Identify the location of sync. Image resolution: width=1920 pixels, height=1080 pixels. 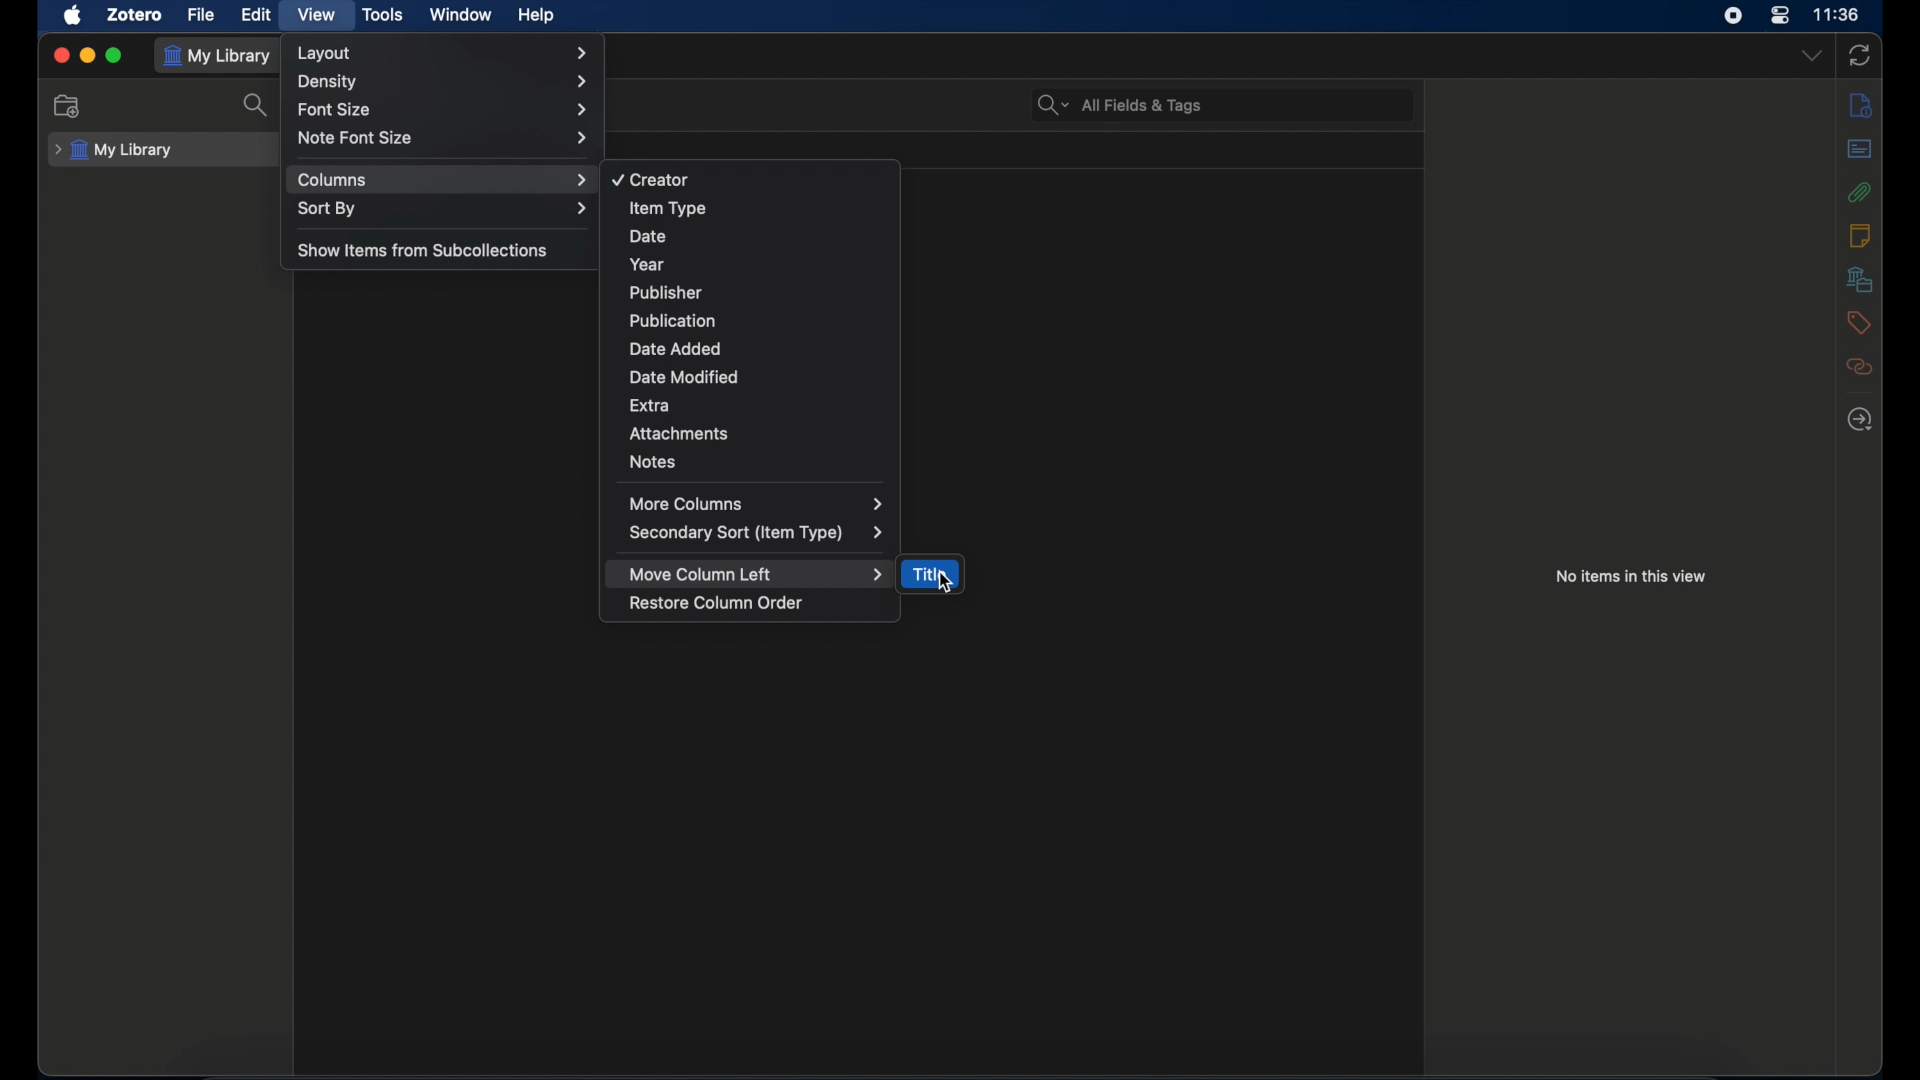
(1858, 56).